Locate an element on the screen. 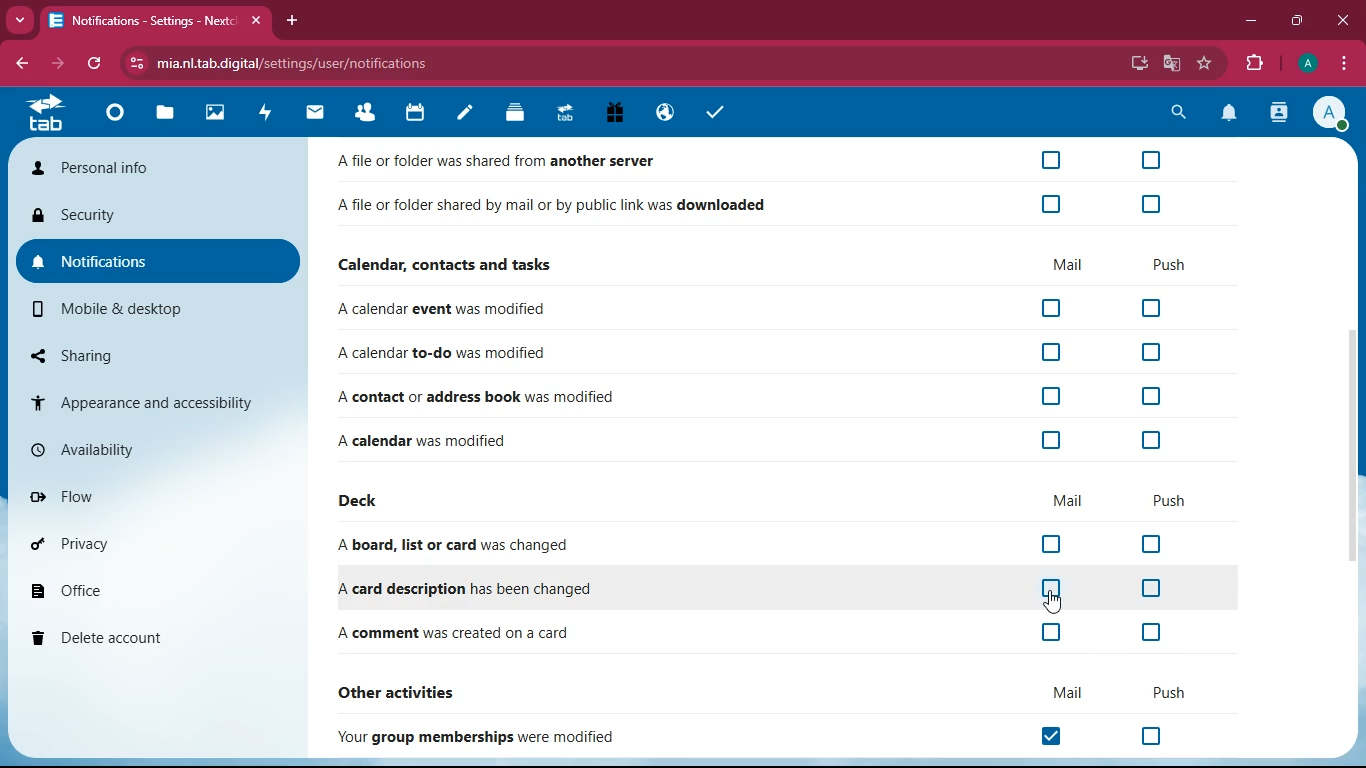  add tab is located at coordinates (291, 20).